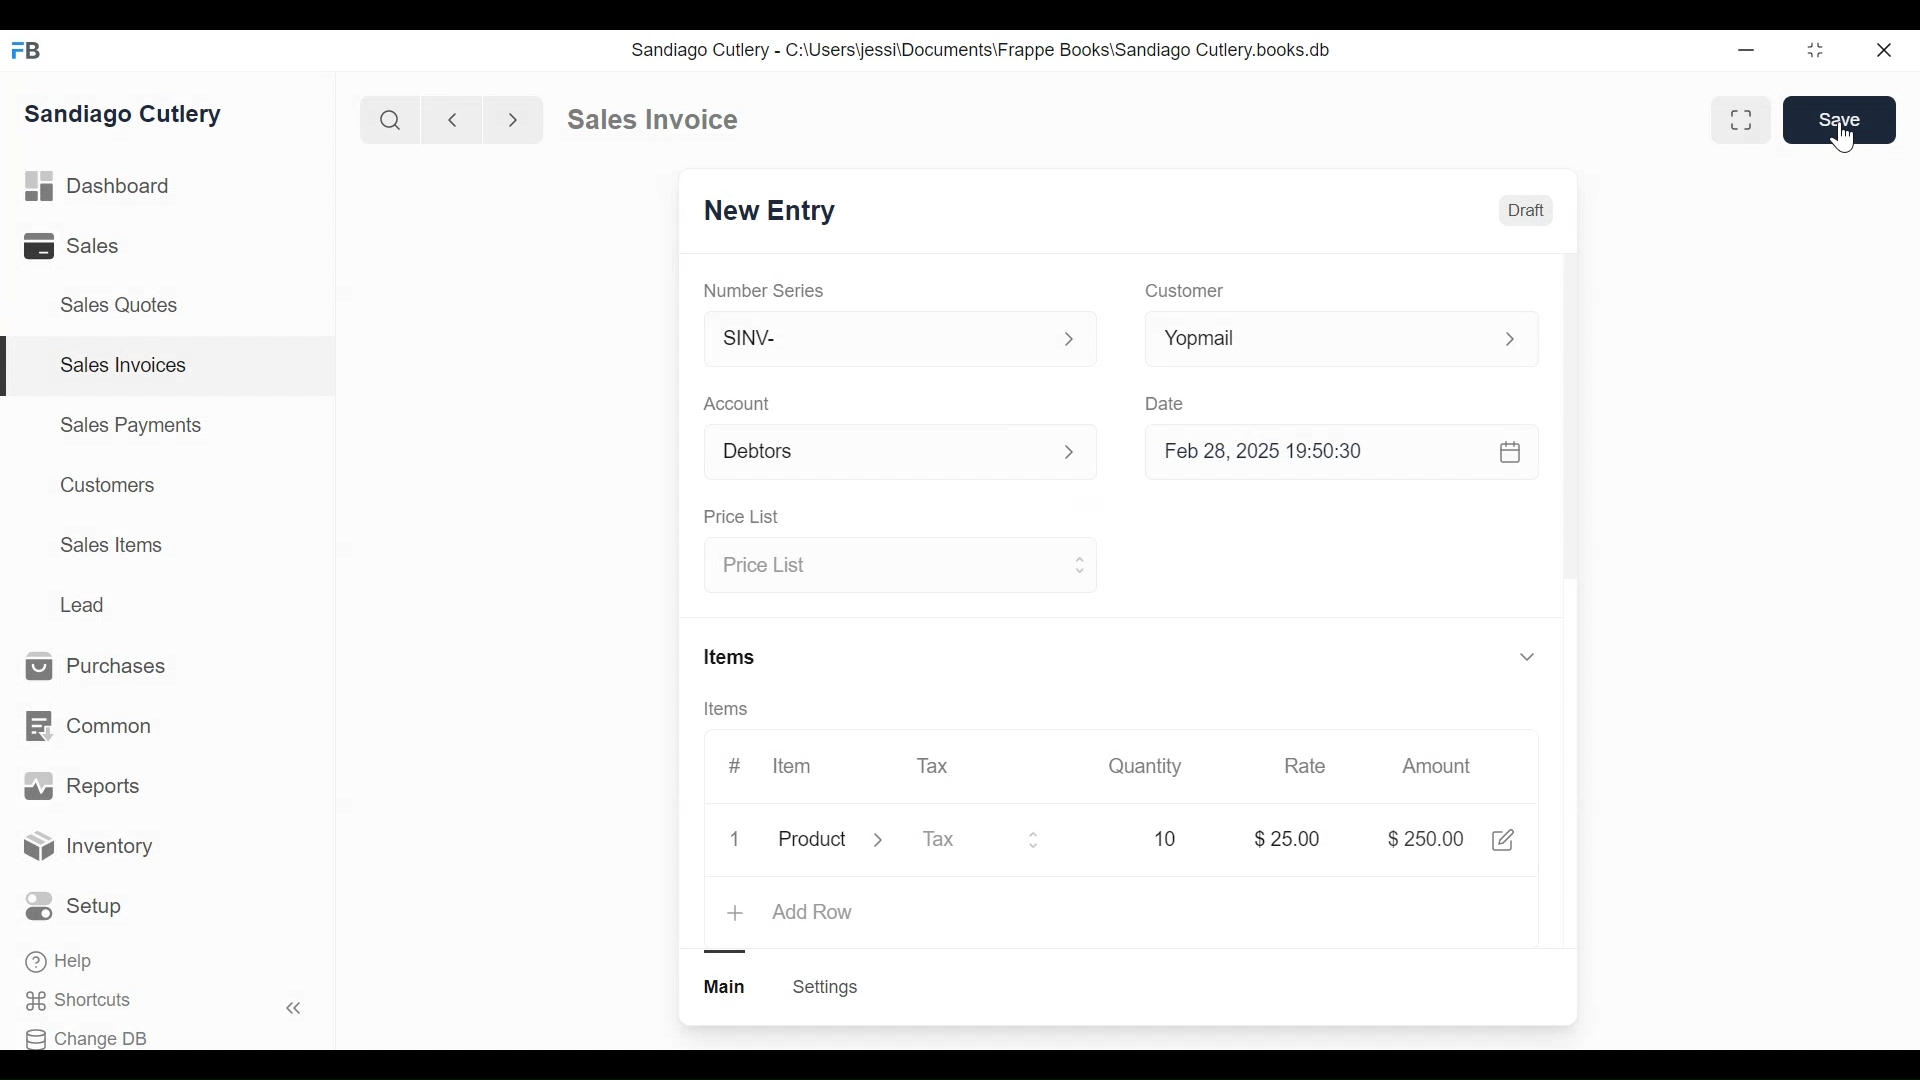 The height and width of the screenshot is (1080, 1920). Describe the element at coordinates (453, 119) in the screenshot. I see `backward` at that location.